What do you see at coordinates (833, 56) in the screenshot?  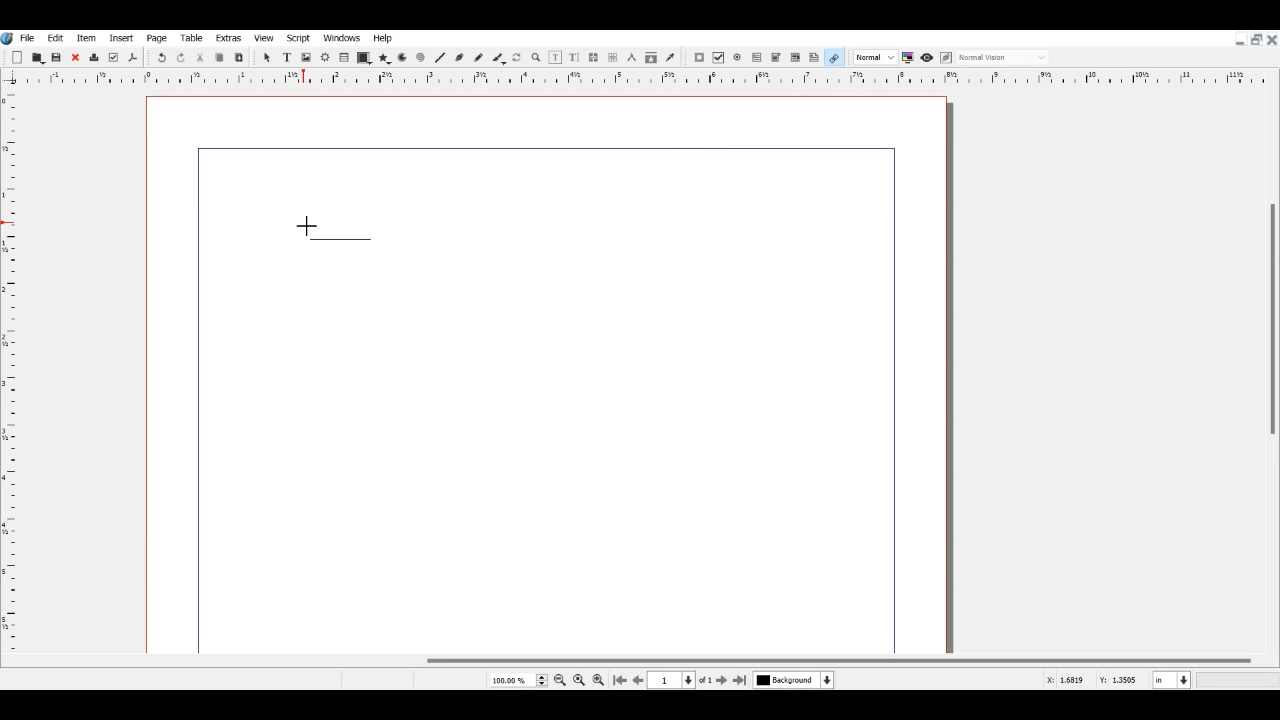 I see `Link Annotation` at bounding box center [833, 56].